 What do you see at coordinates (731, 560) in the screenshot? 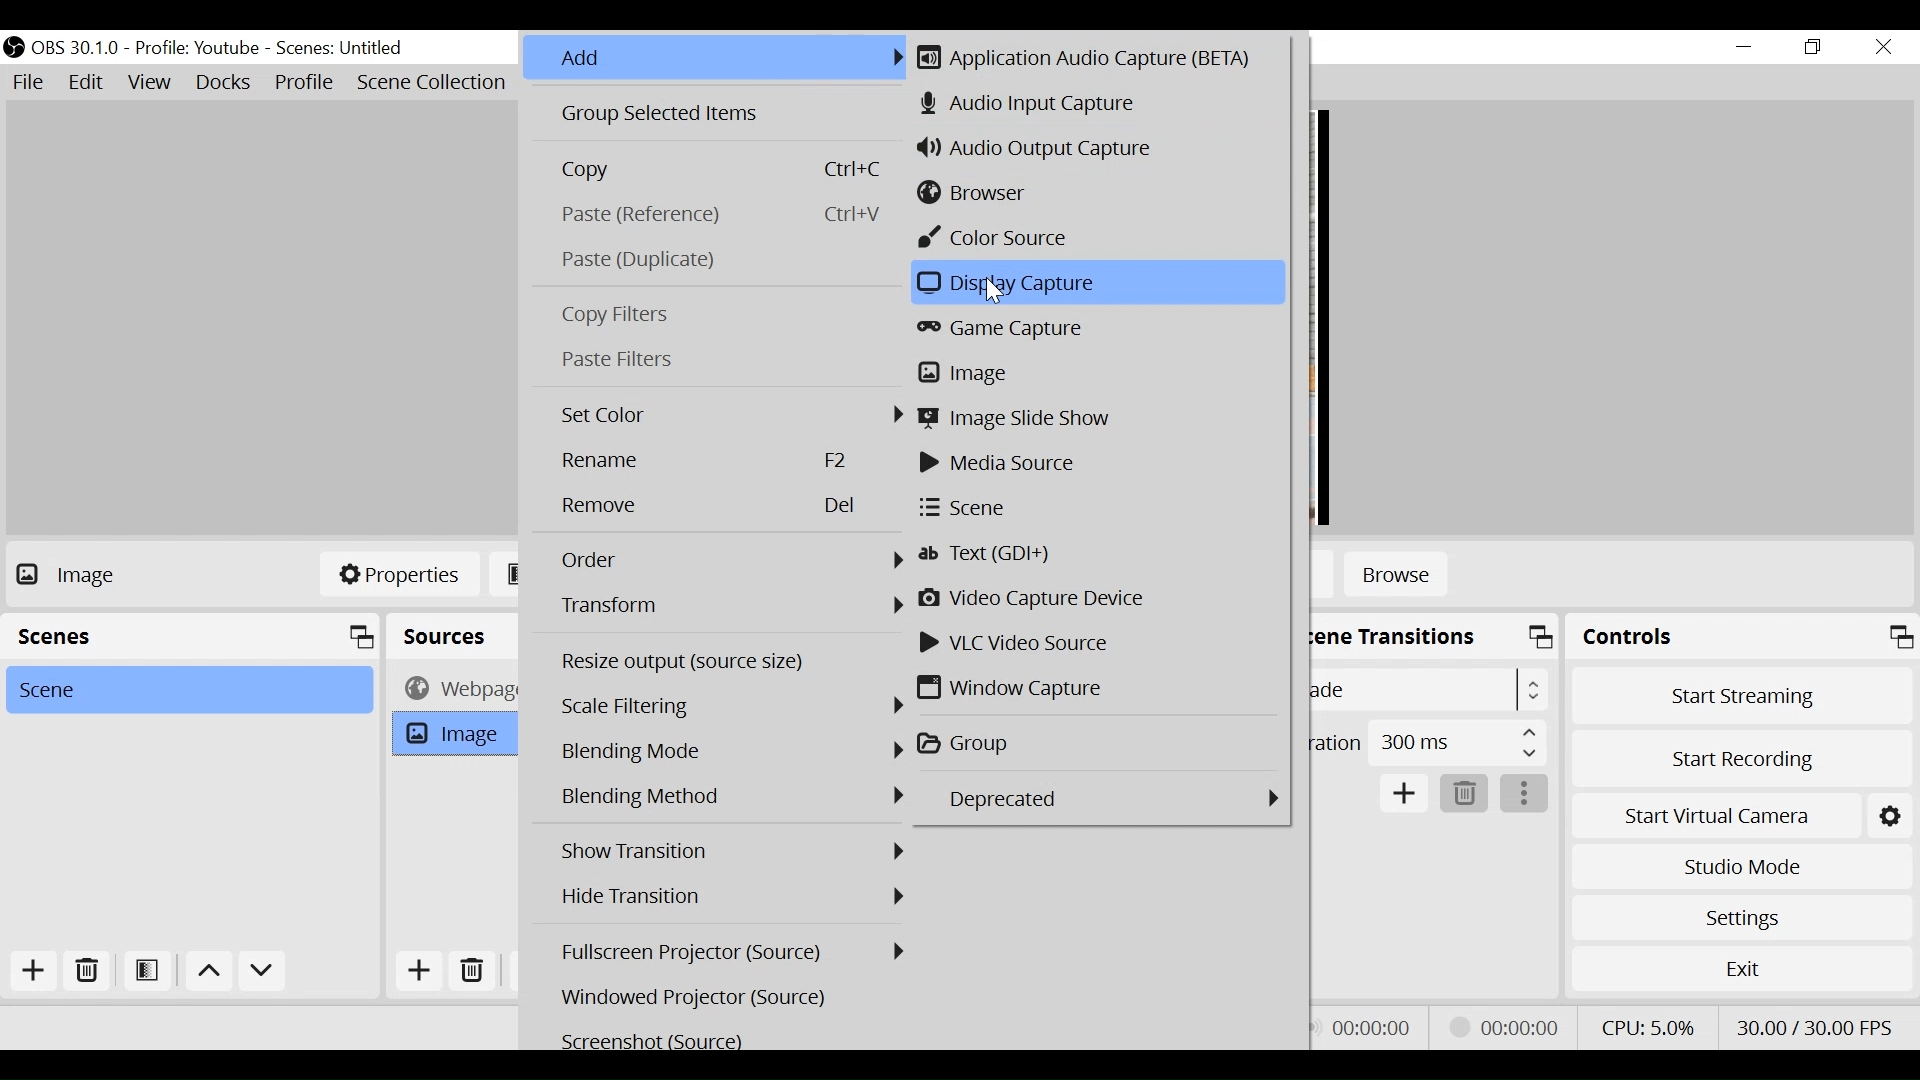
I see `Order` at bounding box center [731, 560].